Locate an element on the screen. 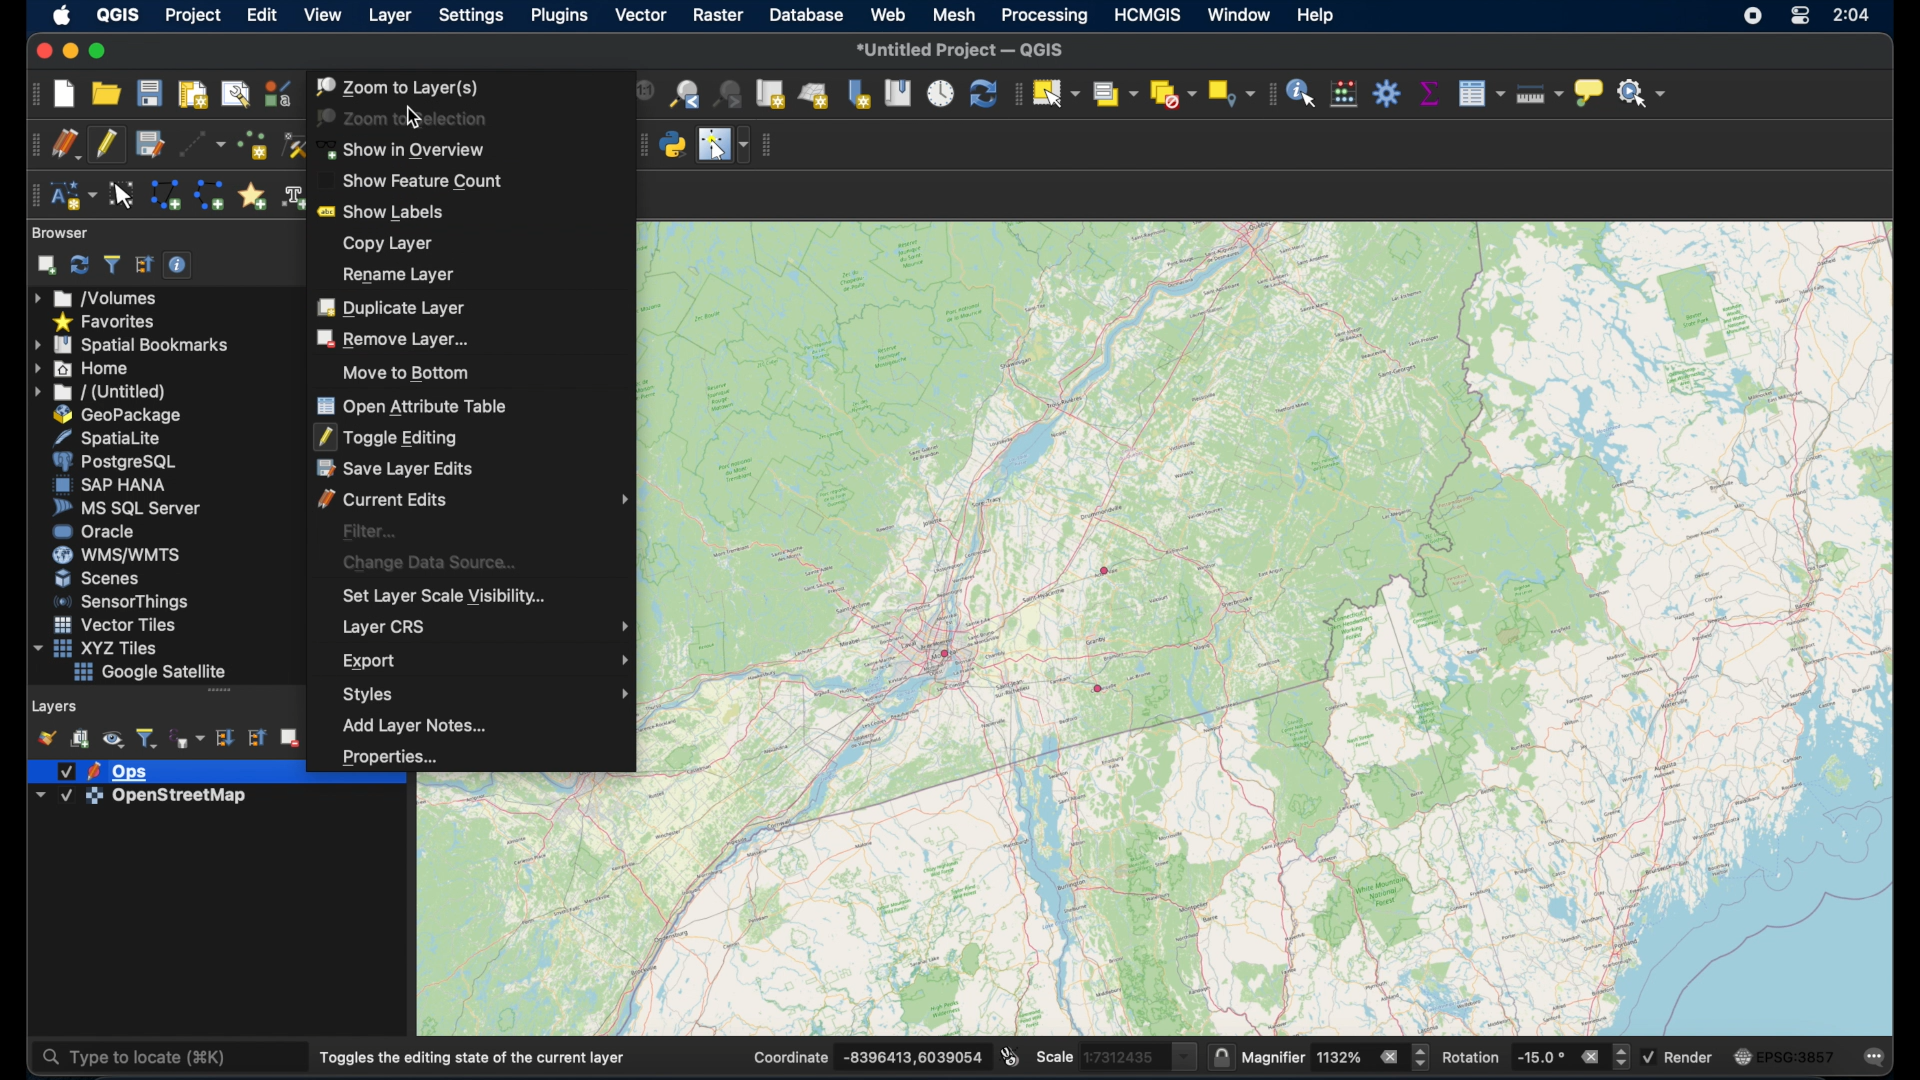 This screenshot has height=1080, width=1920. manage map themes is located at coordinates (111, 739).